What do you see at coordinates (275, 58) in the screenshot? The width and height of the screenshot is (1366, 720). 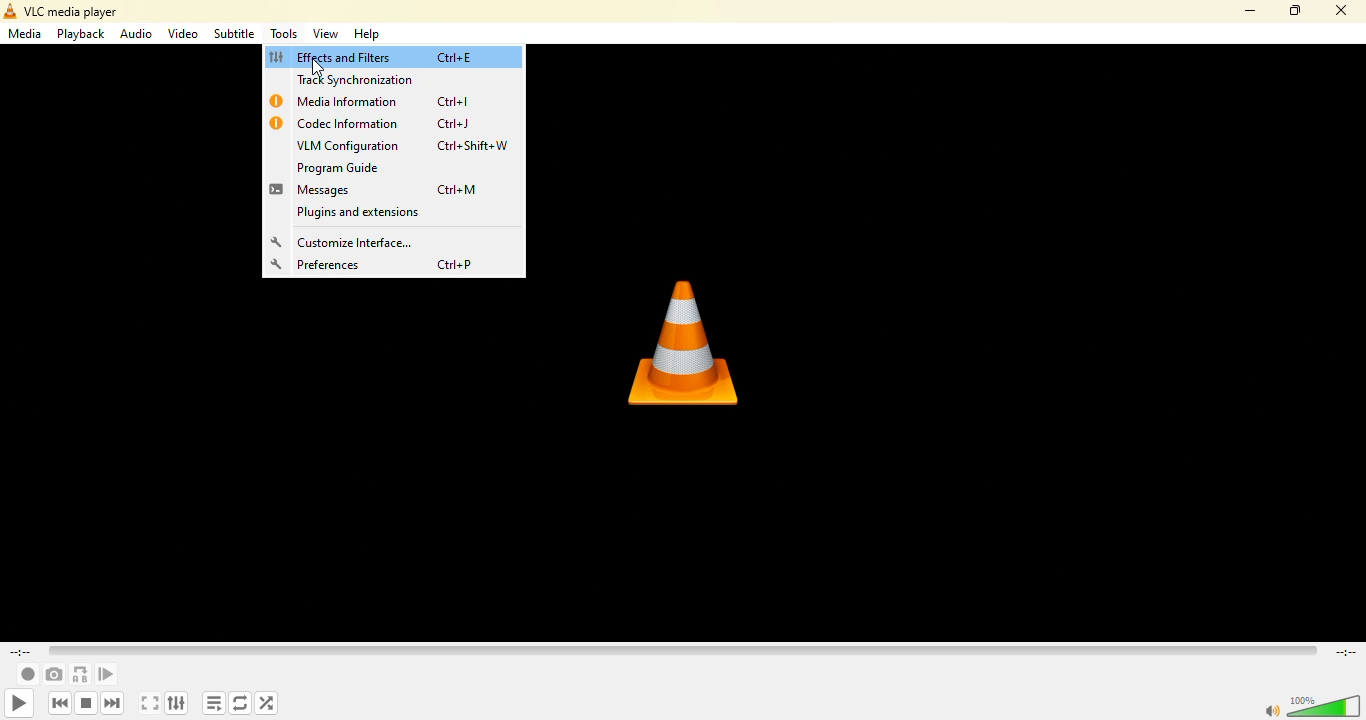 I see `effects` at bounding box center [275, 58].